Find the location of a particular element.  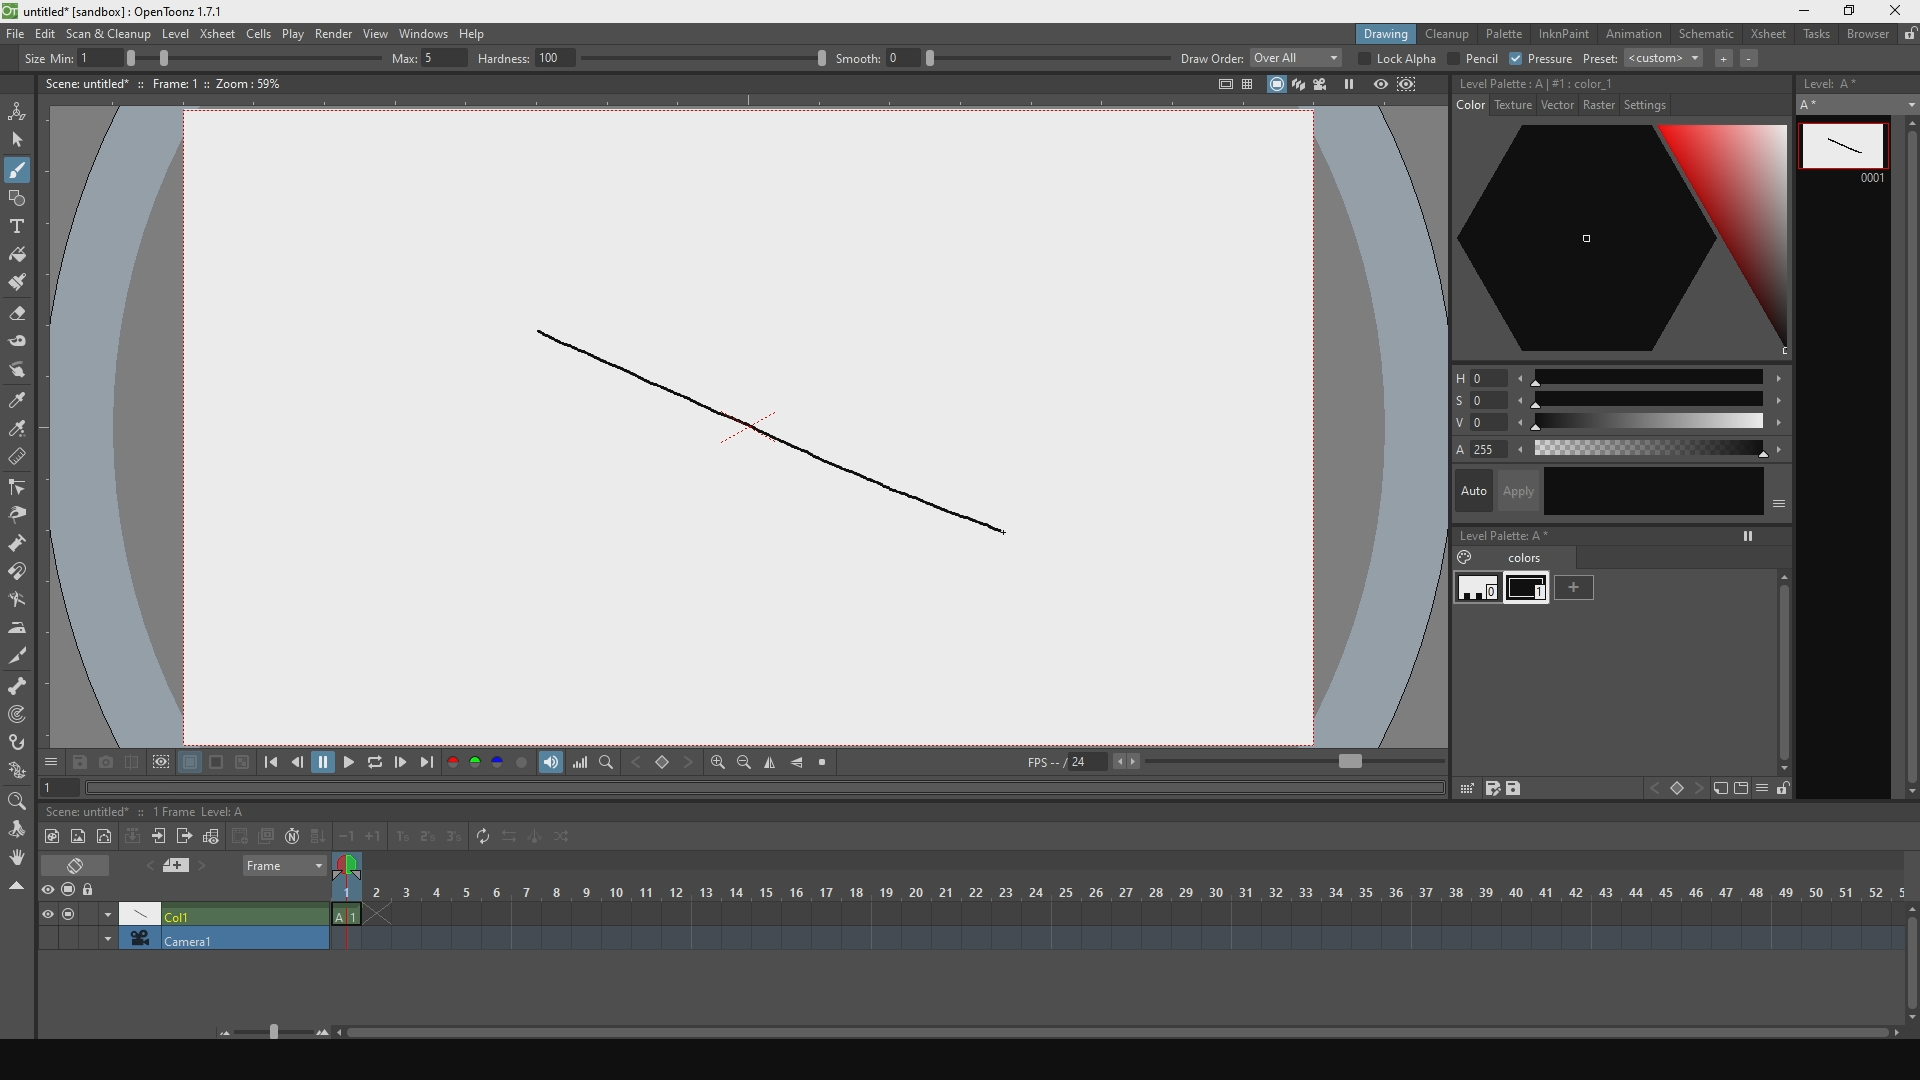

line is located at coordinates (1842, 155).